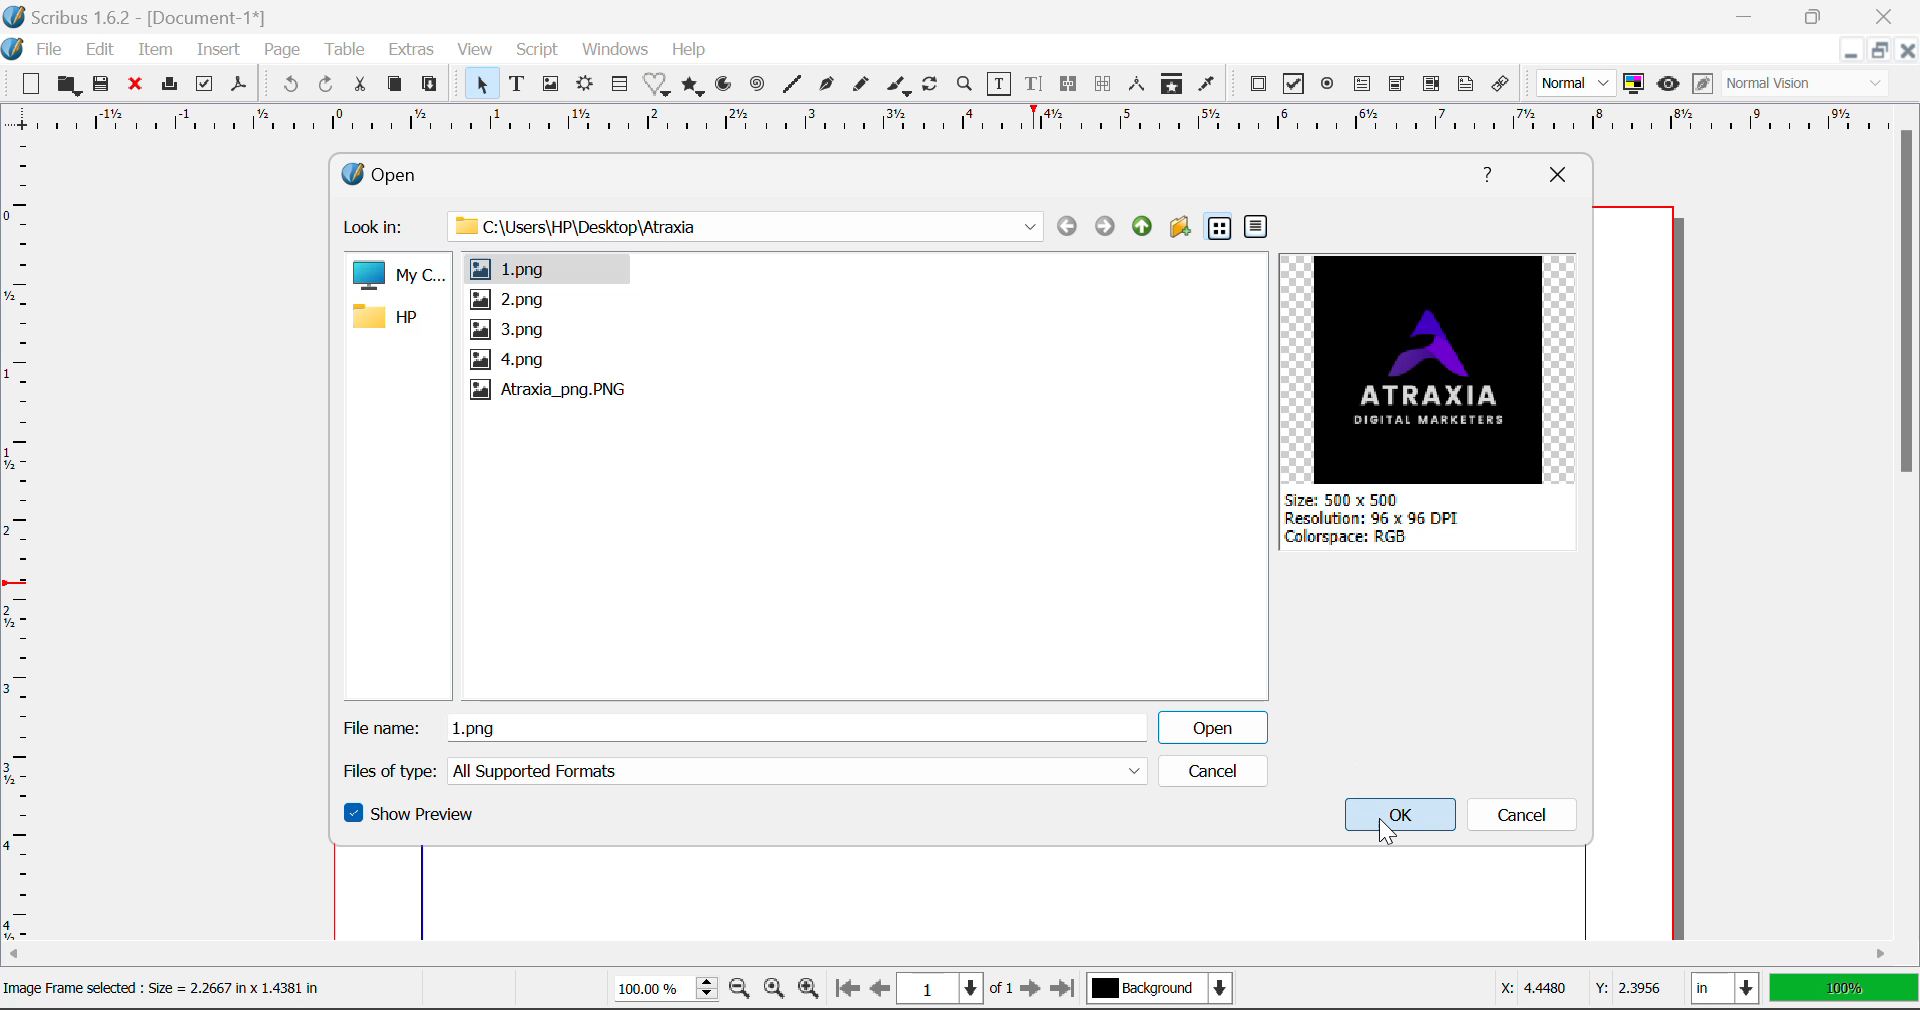  Describe the element at coordinates (1490, 172) in the screenshot. I see `Help` at that location.